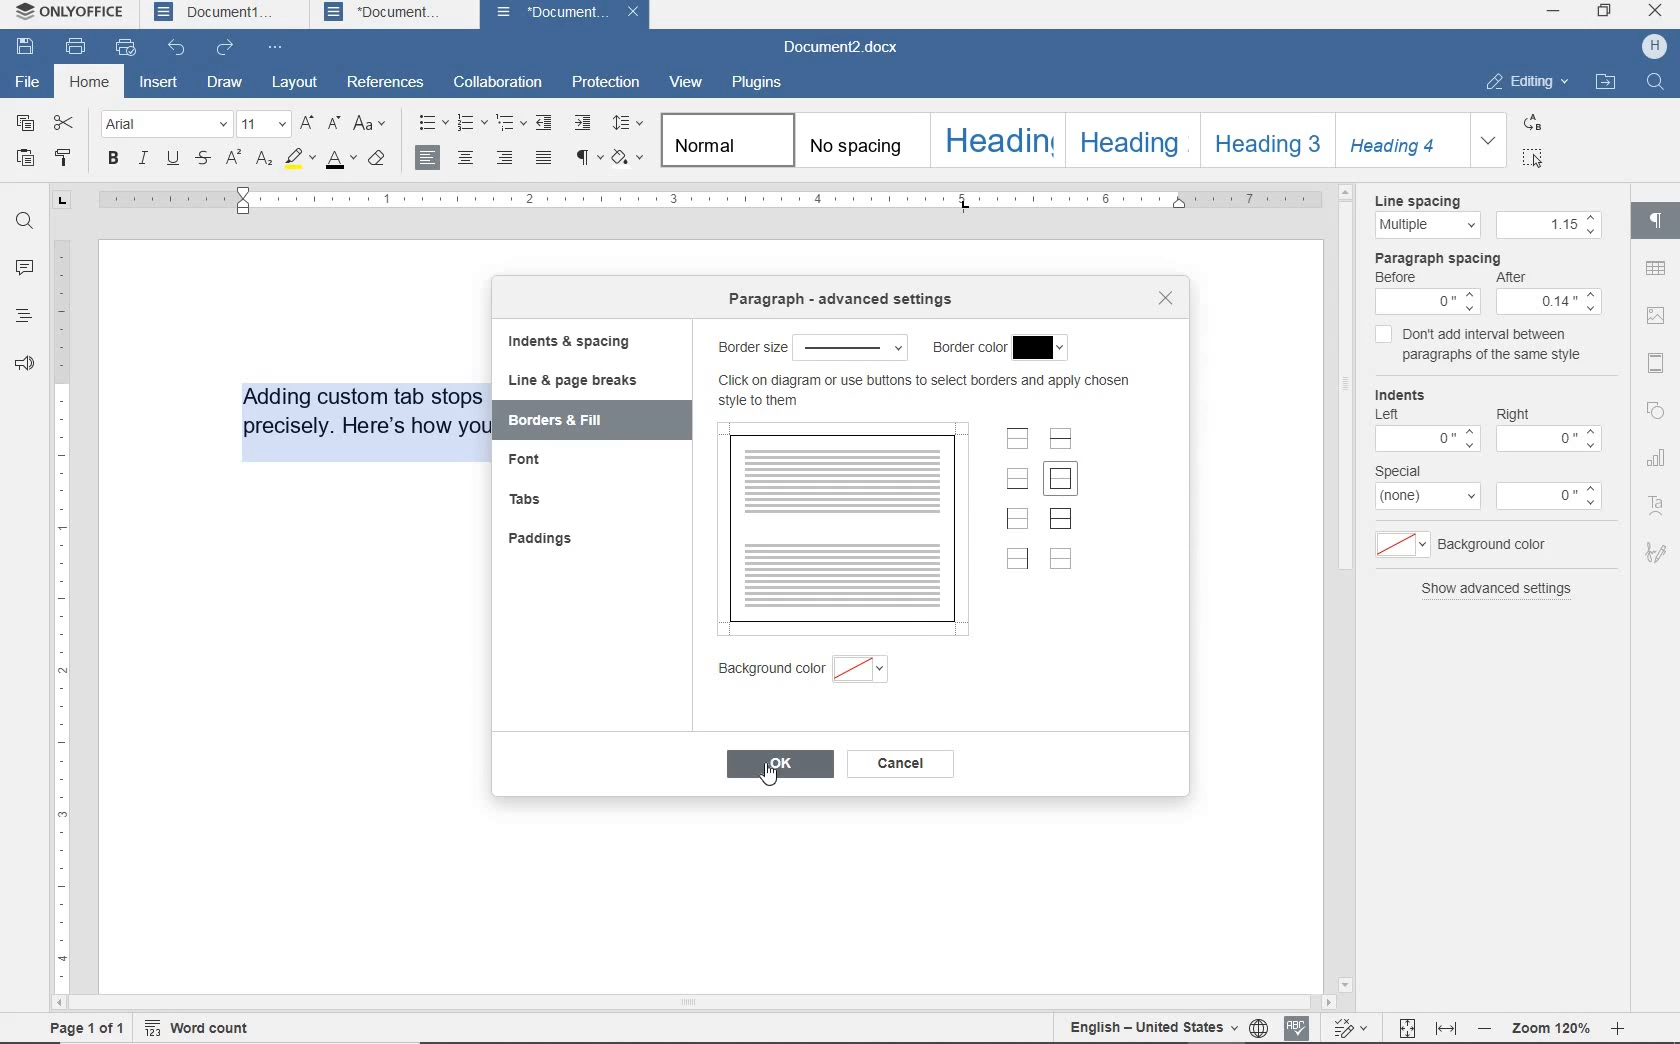 This screenshot has height=1044, width=1680. I want to click on ok, so click(780, 767).